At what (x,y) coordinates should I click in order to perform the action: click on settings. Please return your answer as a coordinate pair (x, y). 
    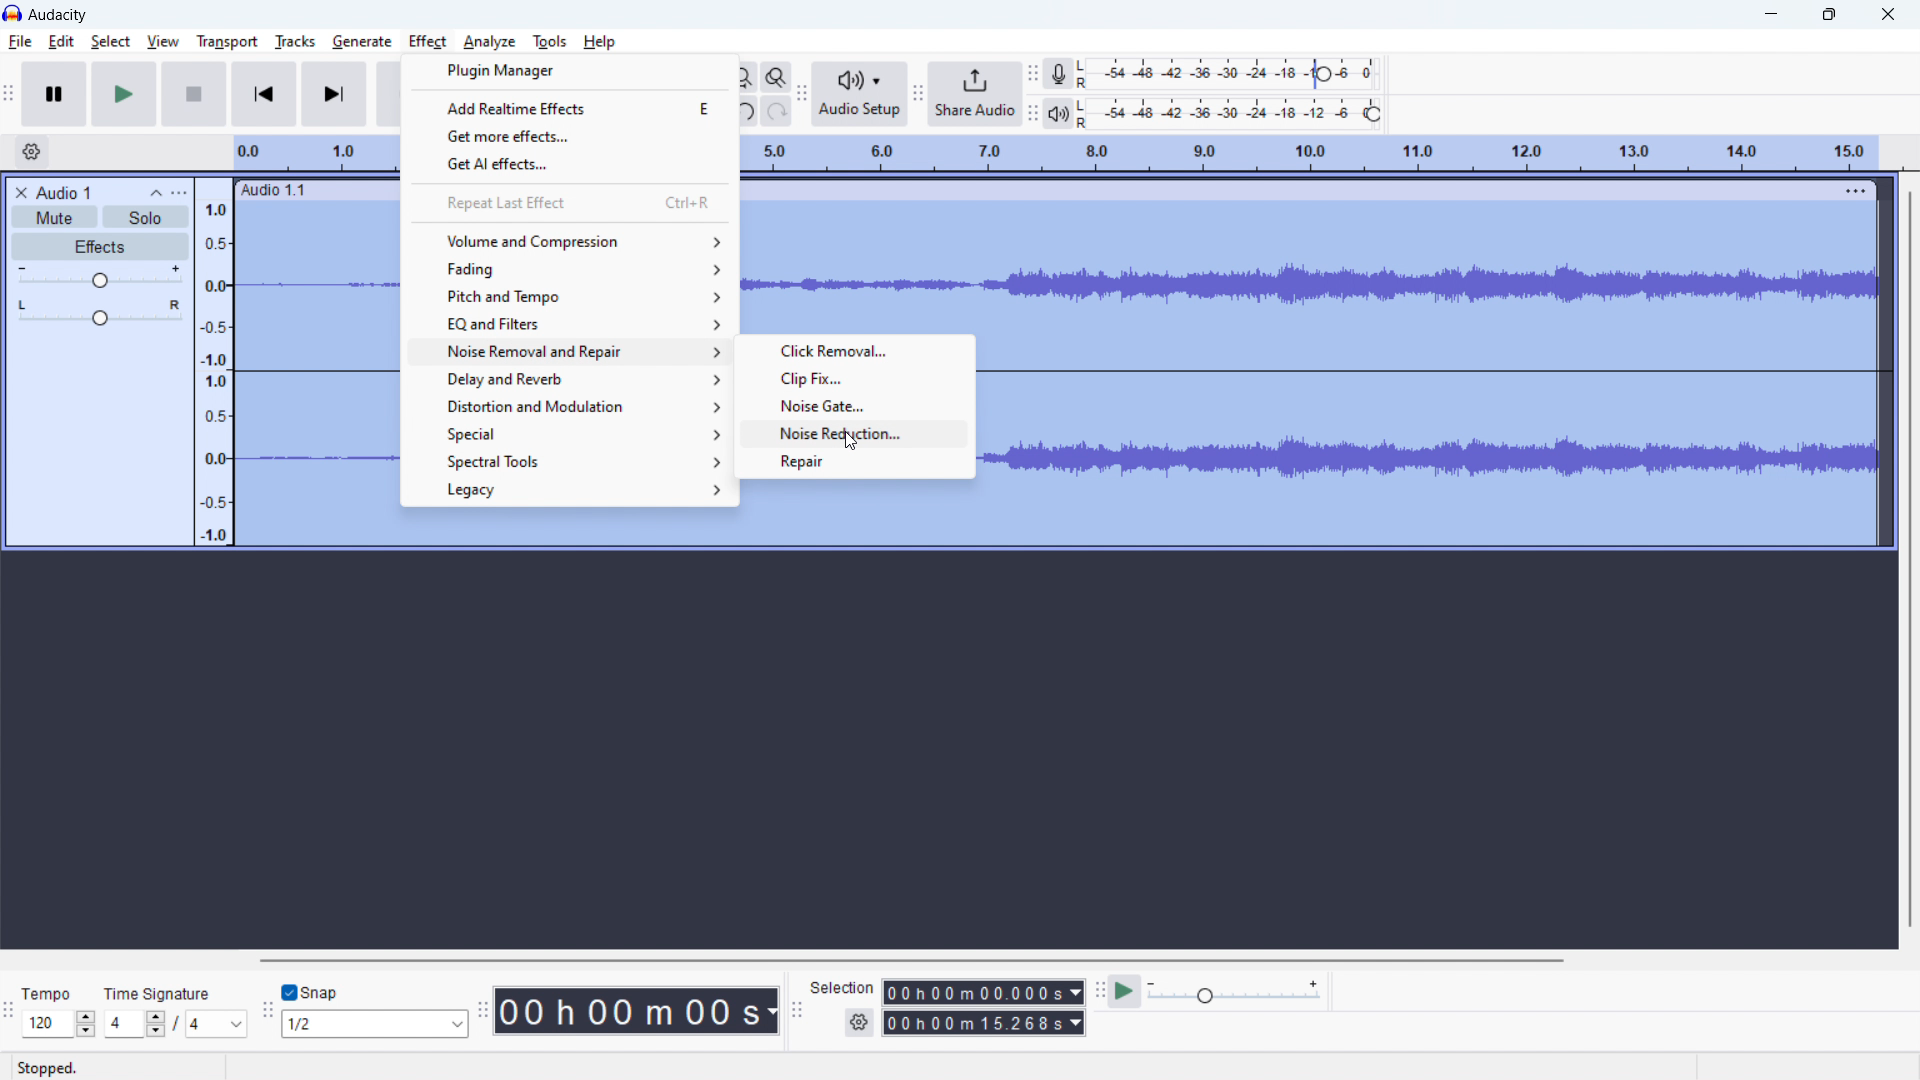
    Looking at the image, I should click on (859, 1023).